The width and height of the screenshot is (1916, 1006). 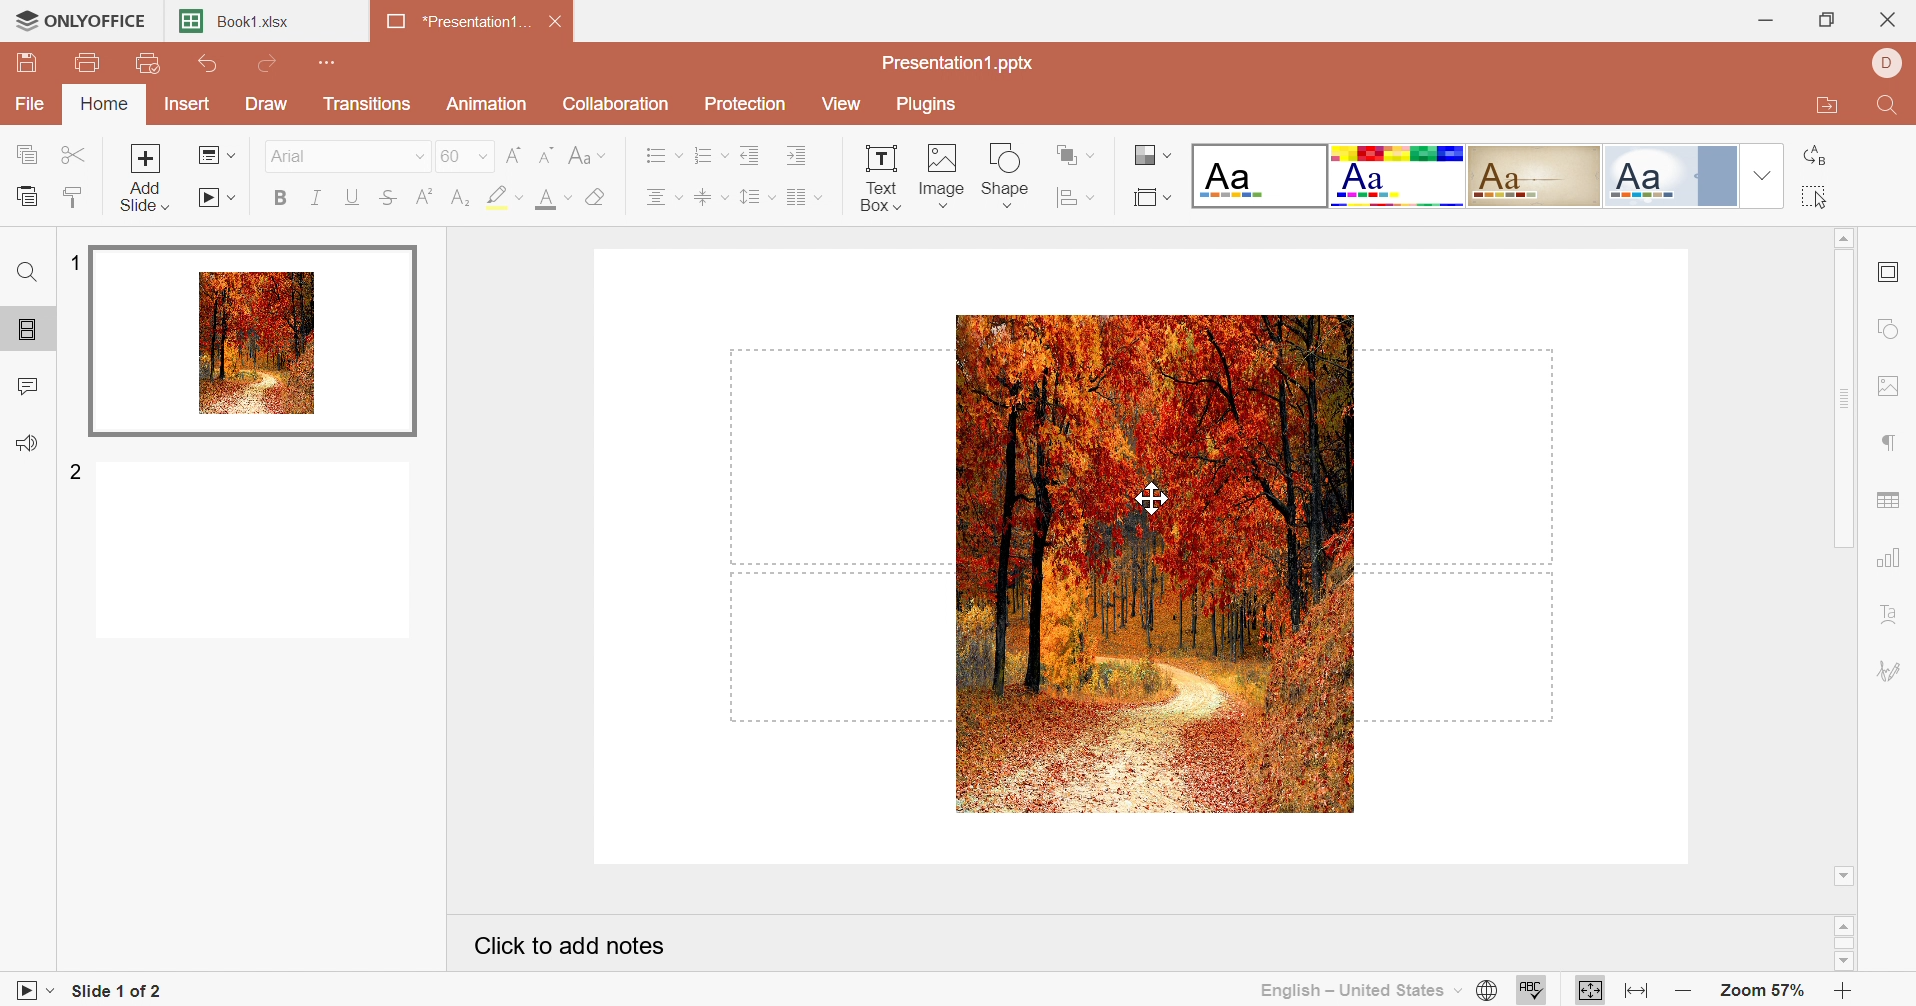 What do you see at coordinates (1757, 18) in the screenshot?
I see `Minimize` at bounding box center [1757, 18].